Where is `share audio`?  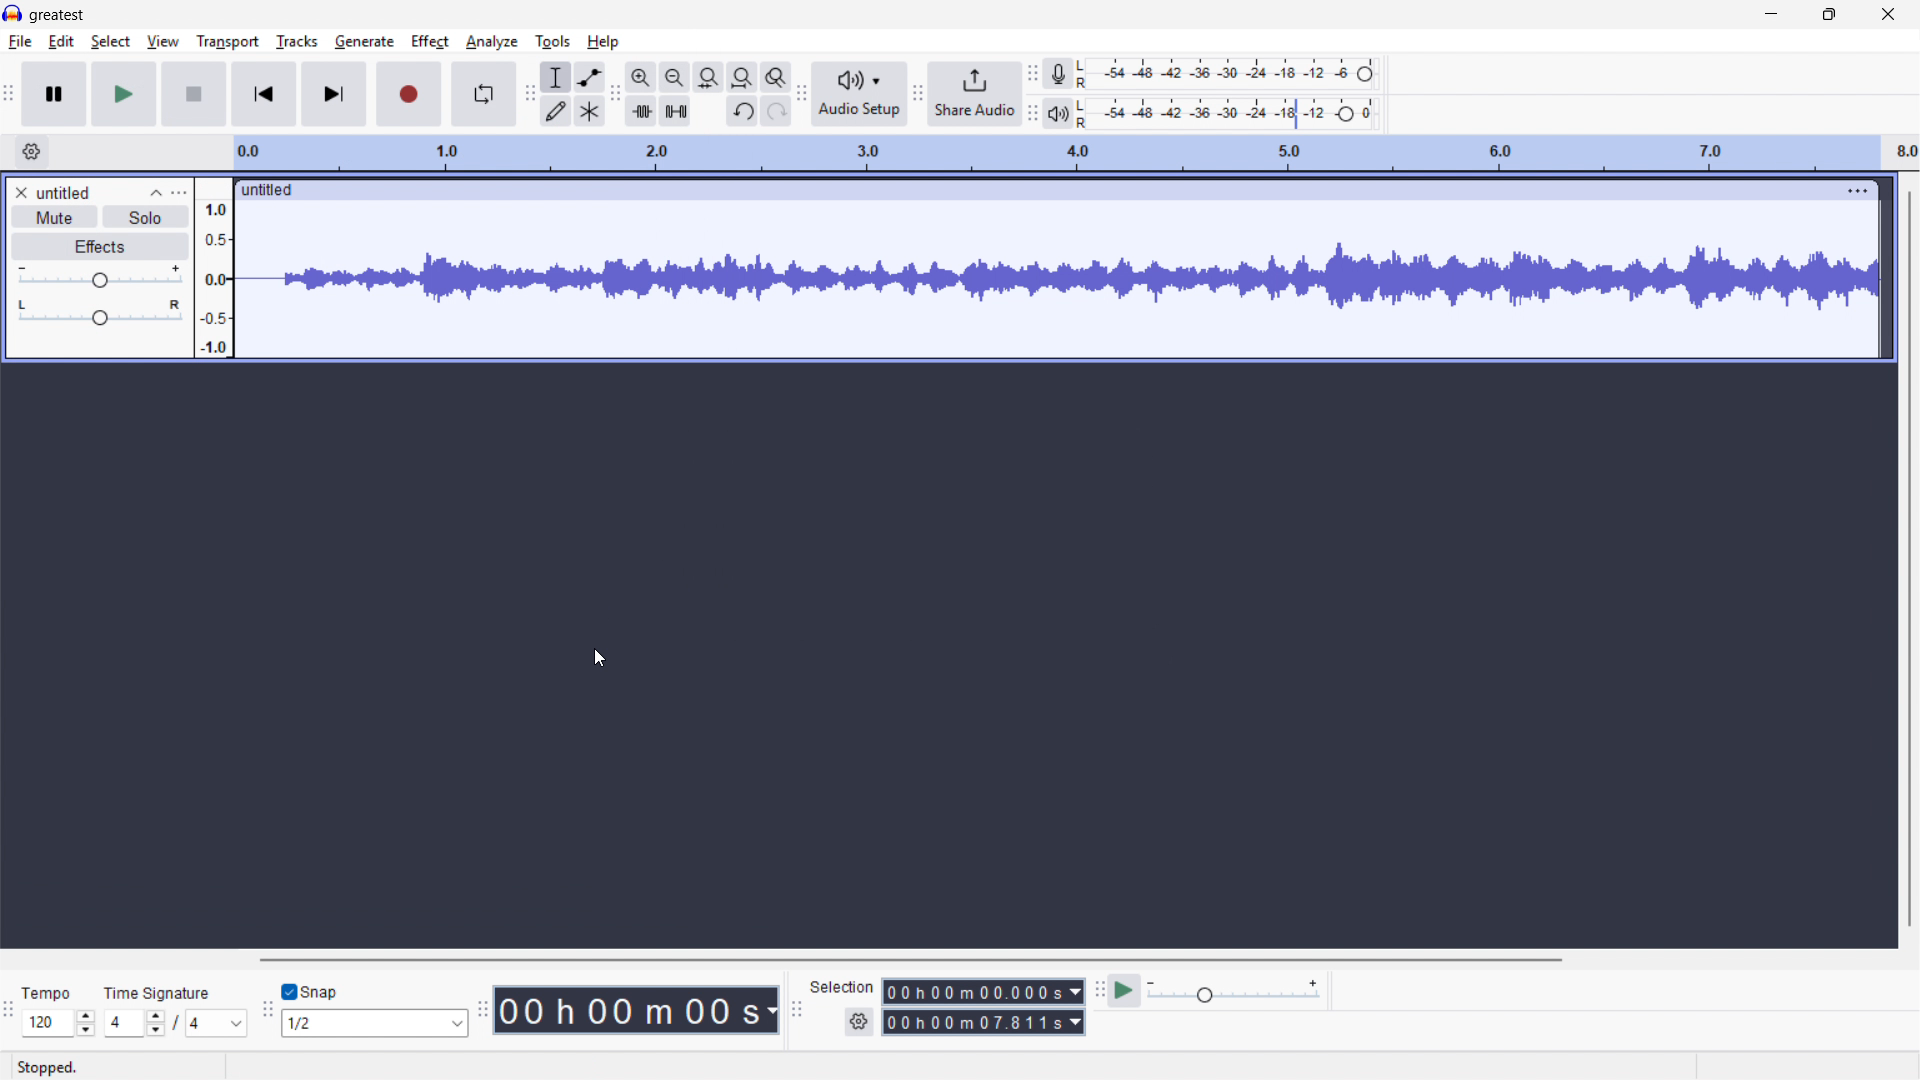 share audio is located at coordinates (974, 95).